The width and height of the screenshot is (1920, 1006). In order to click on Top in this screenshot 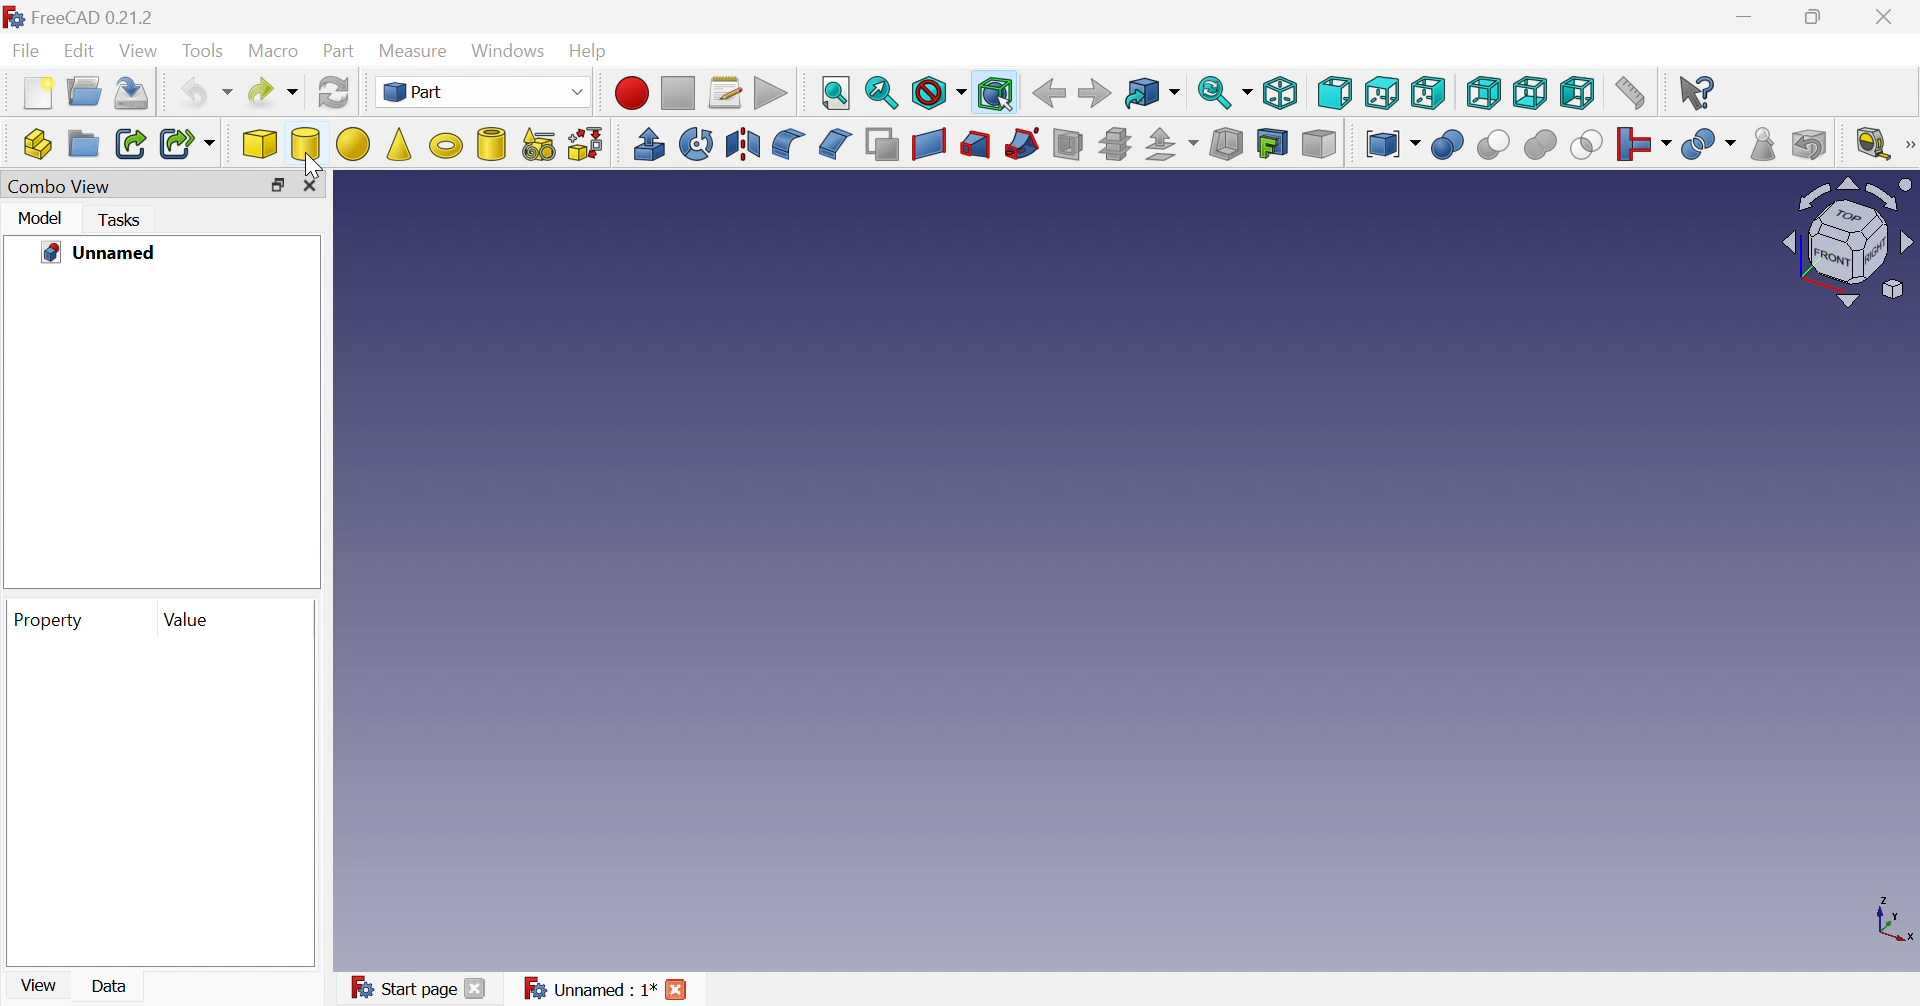, I will do `click(1381, 93)`.